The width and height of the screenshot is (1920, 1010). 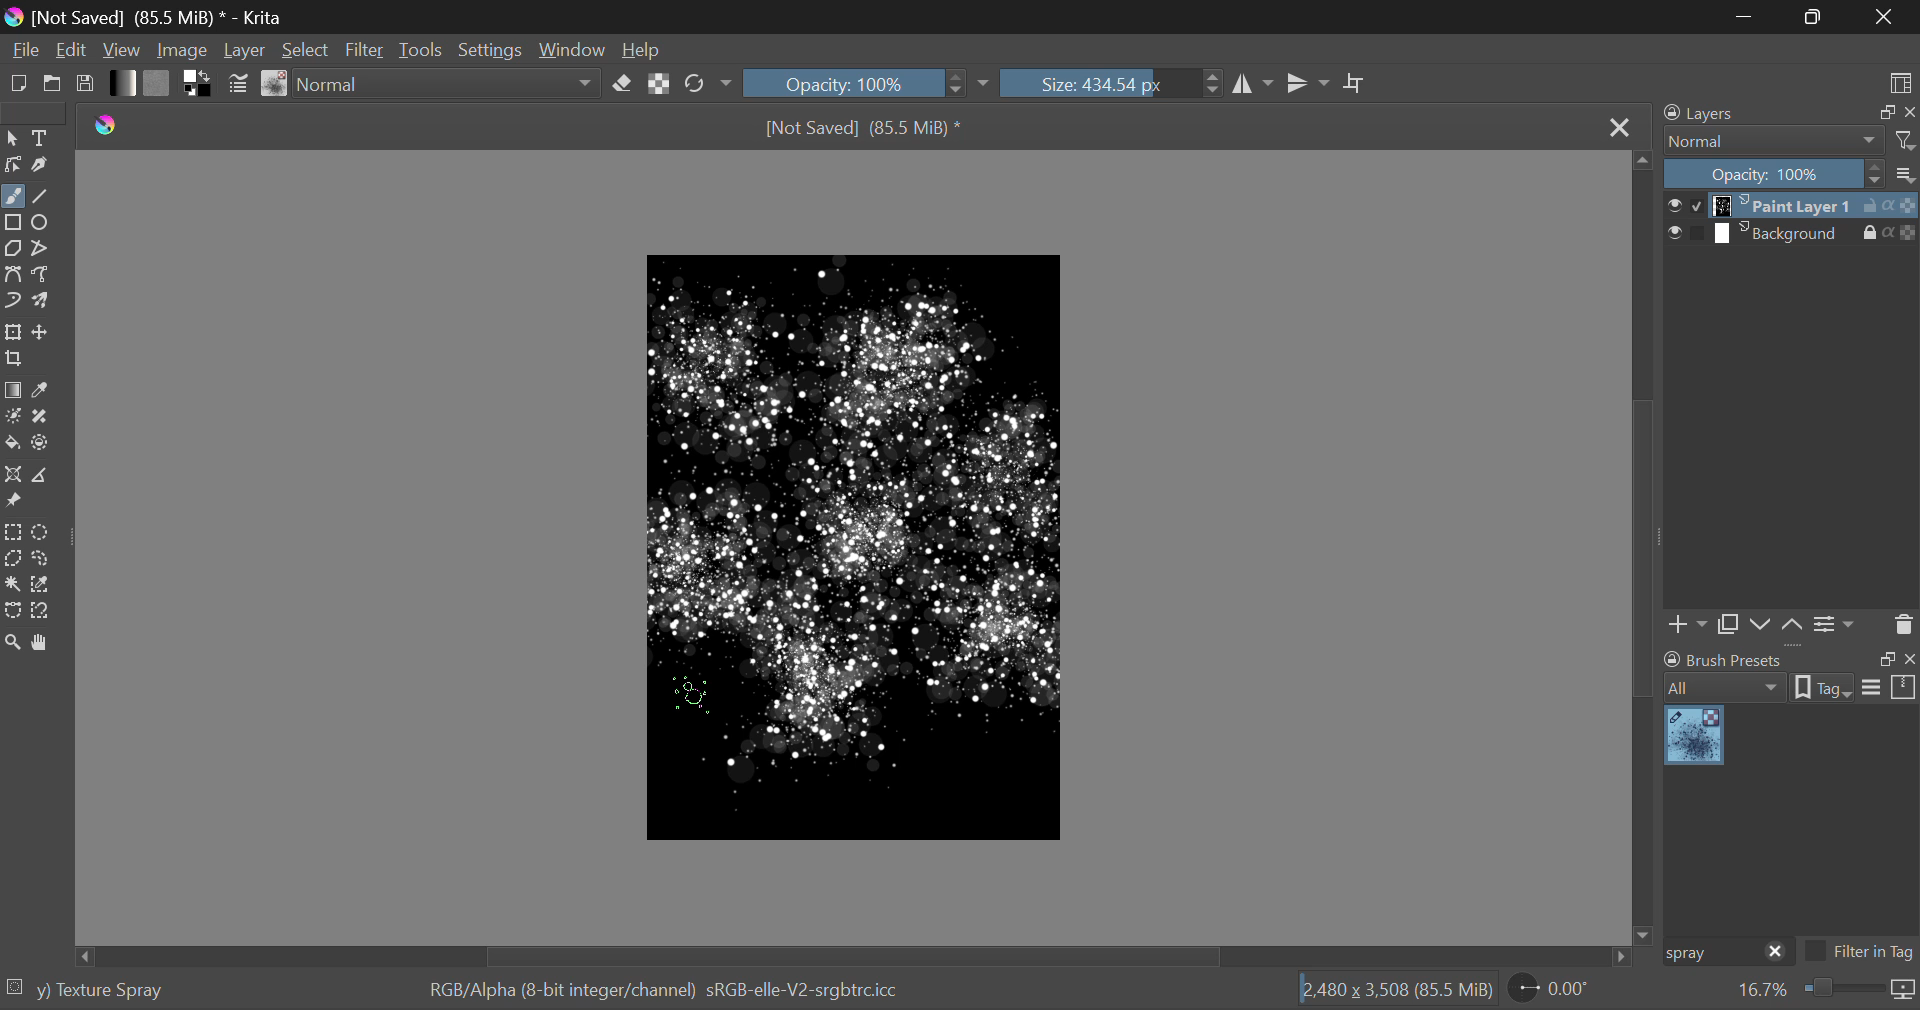 What do you see at coordinates (821, 704) in the screenshot?
I see `Brush Stroke Added` at bounding box center [821, 704].